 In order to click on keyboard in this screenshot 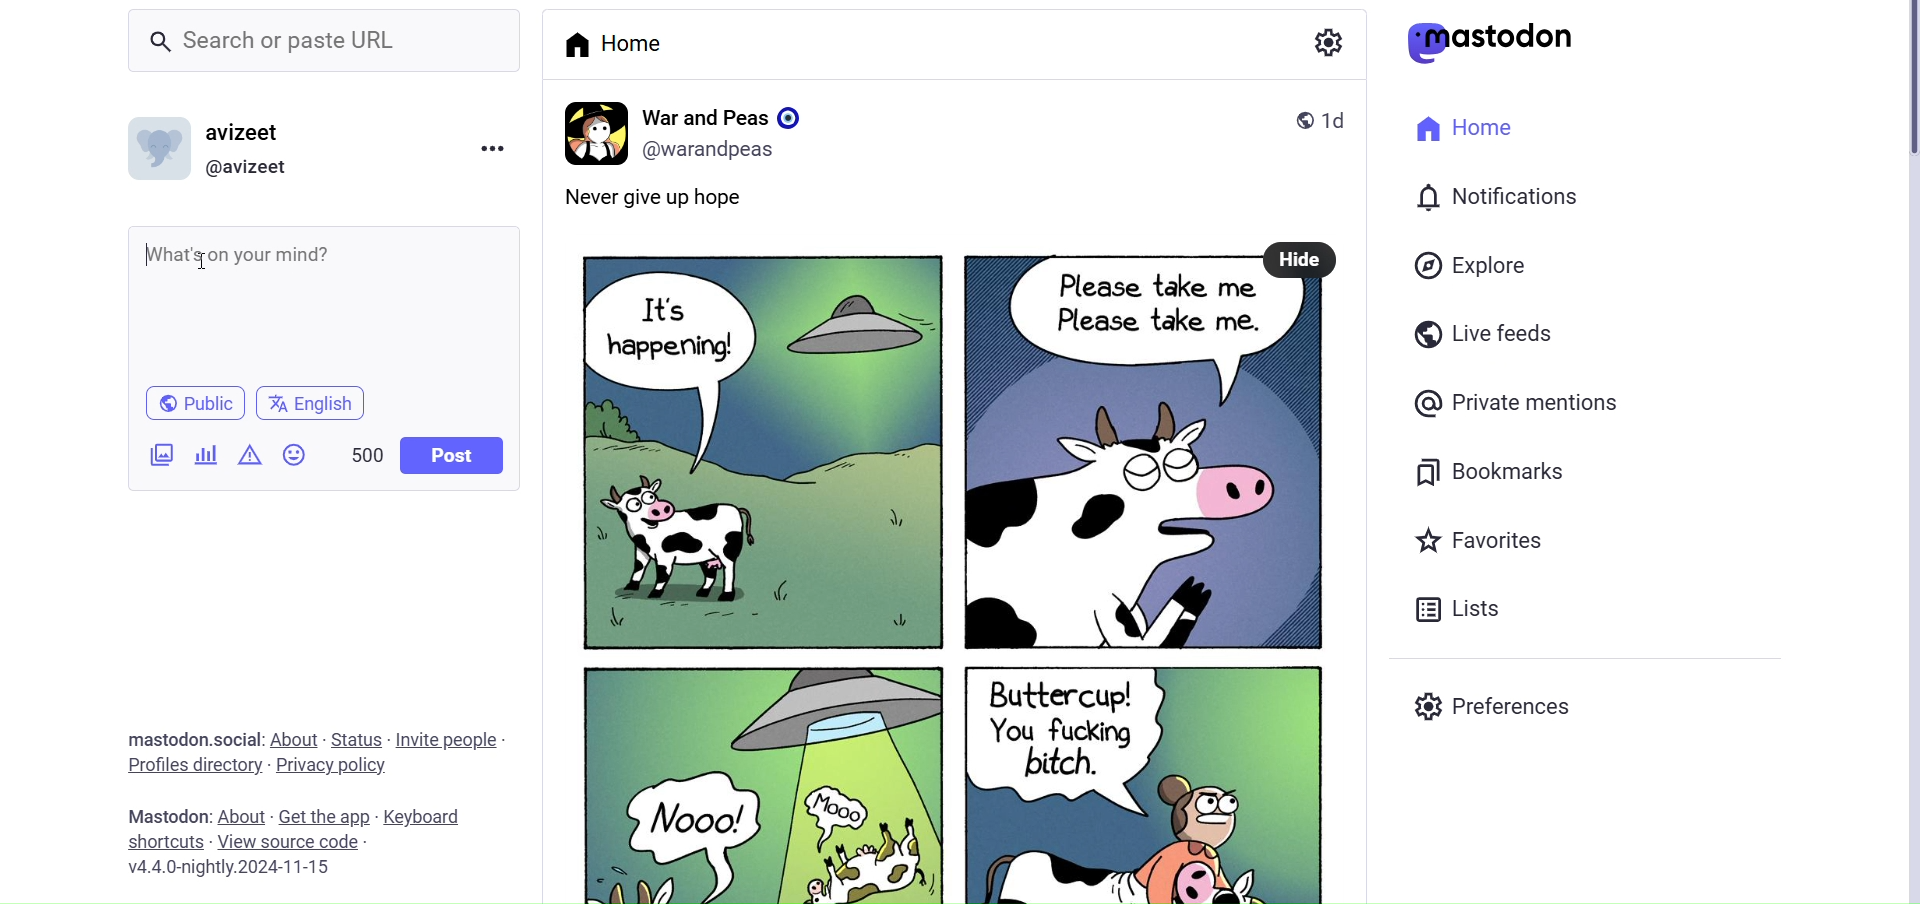, I will do `click(430, 817)`.